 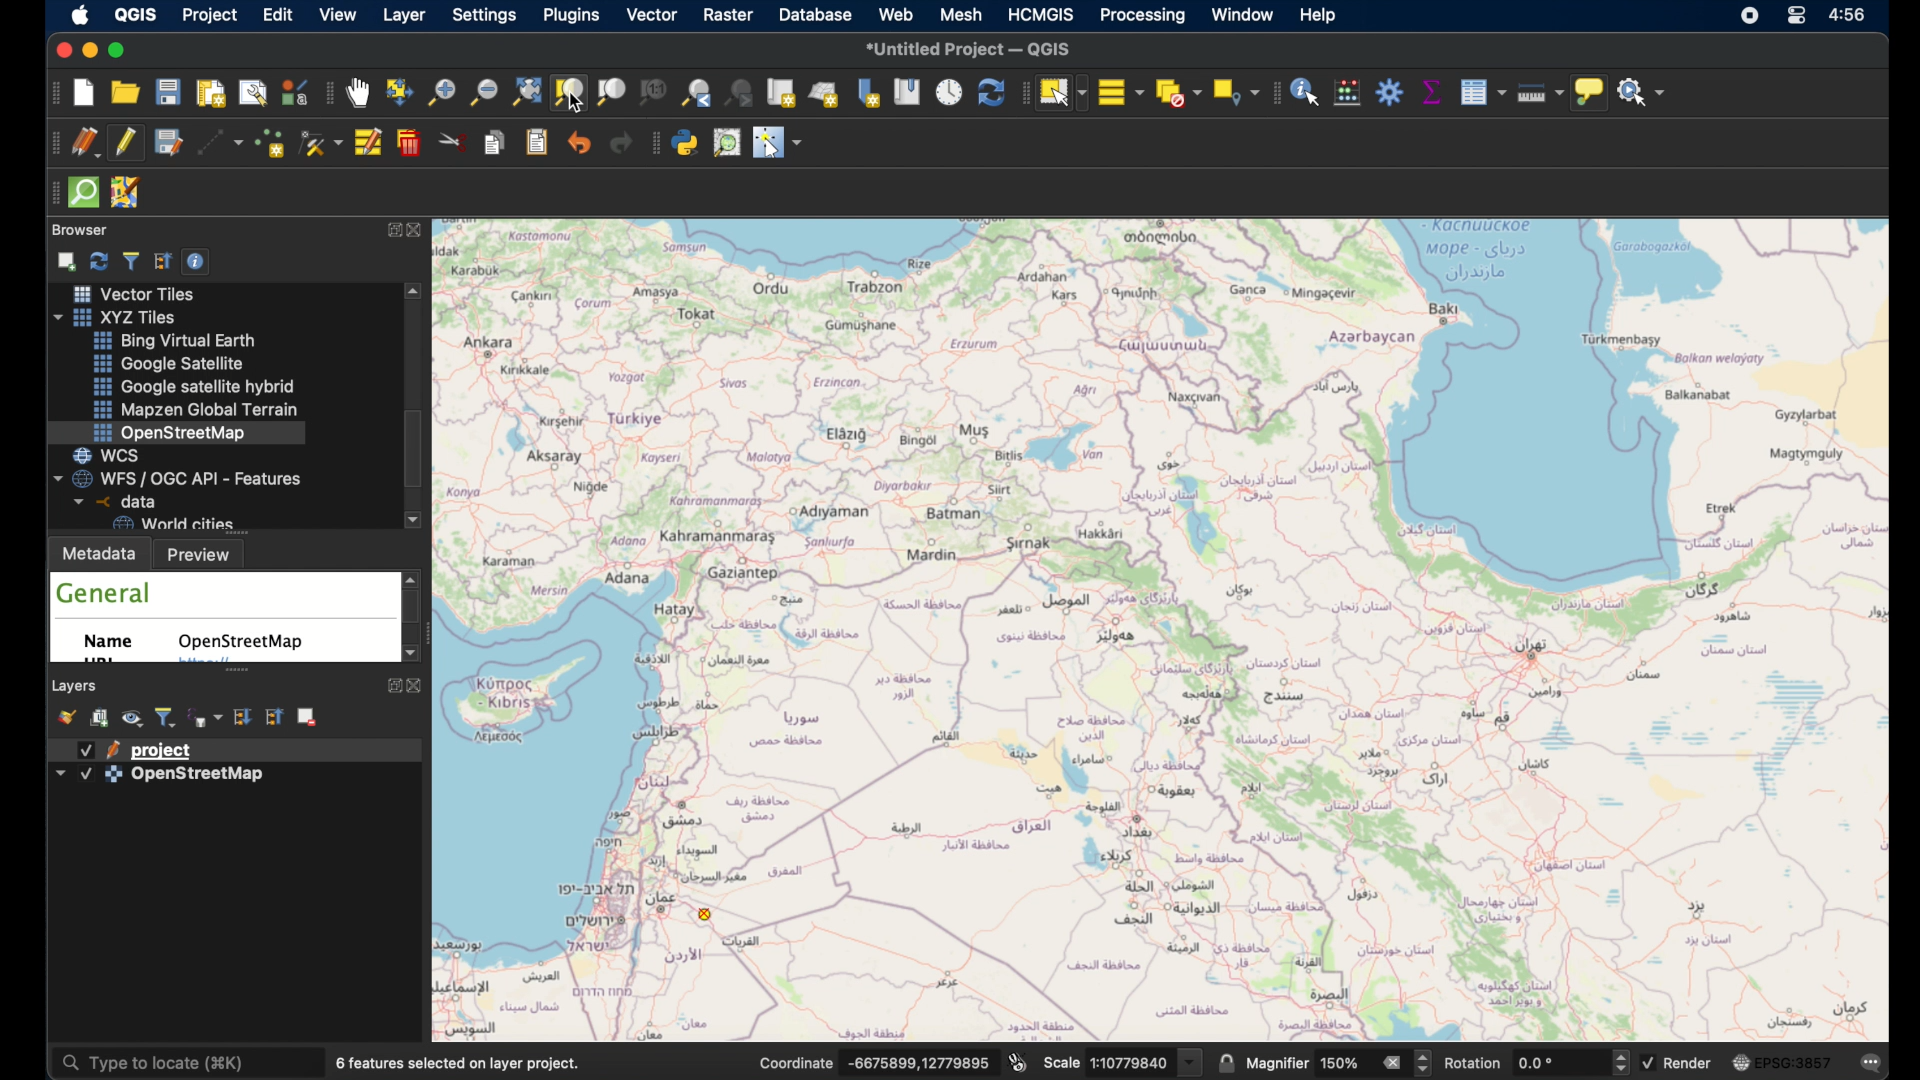 What do you see at coordinates (1233, 92) in the screenshot?
I see `select by location` at bounding box center [1233, 92].